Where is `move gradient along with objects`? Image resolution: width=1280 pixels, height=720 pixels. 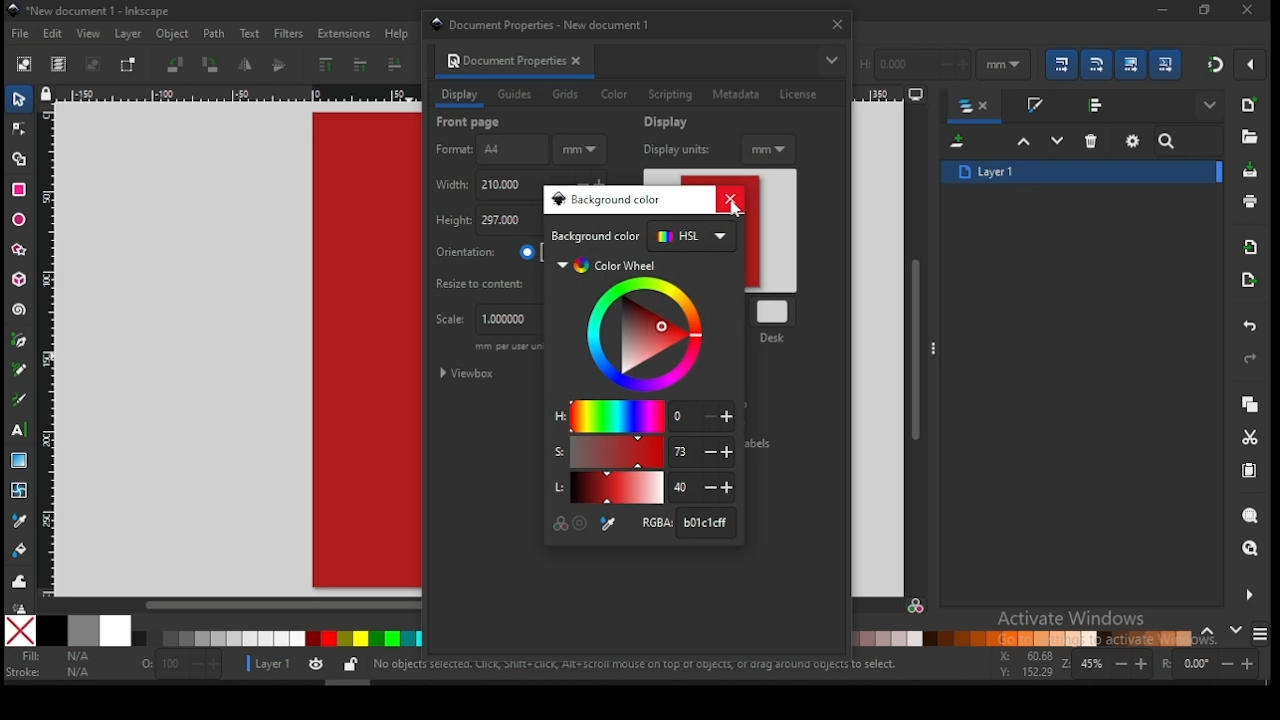
move gradient along with objects is located at coordinates (1131, 64).